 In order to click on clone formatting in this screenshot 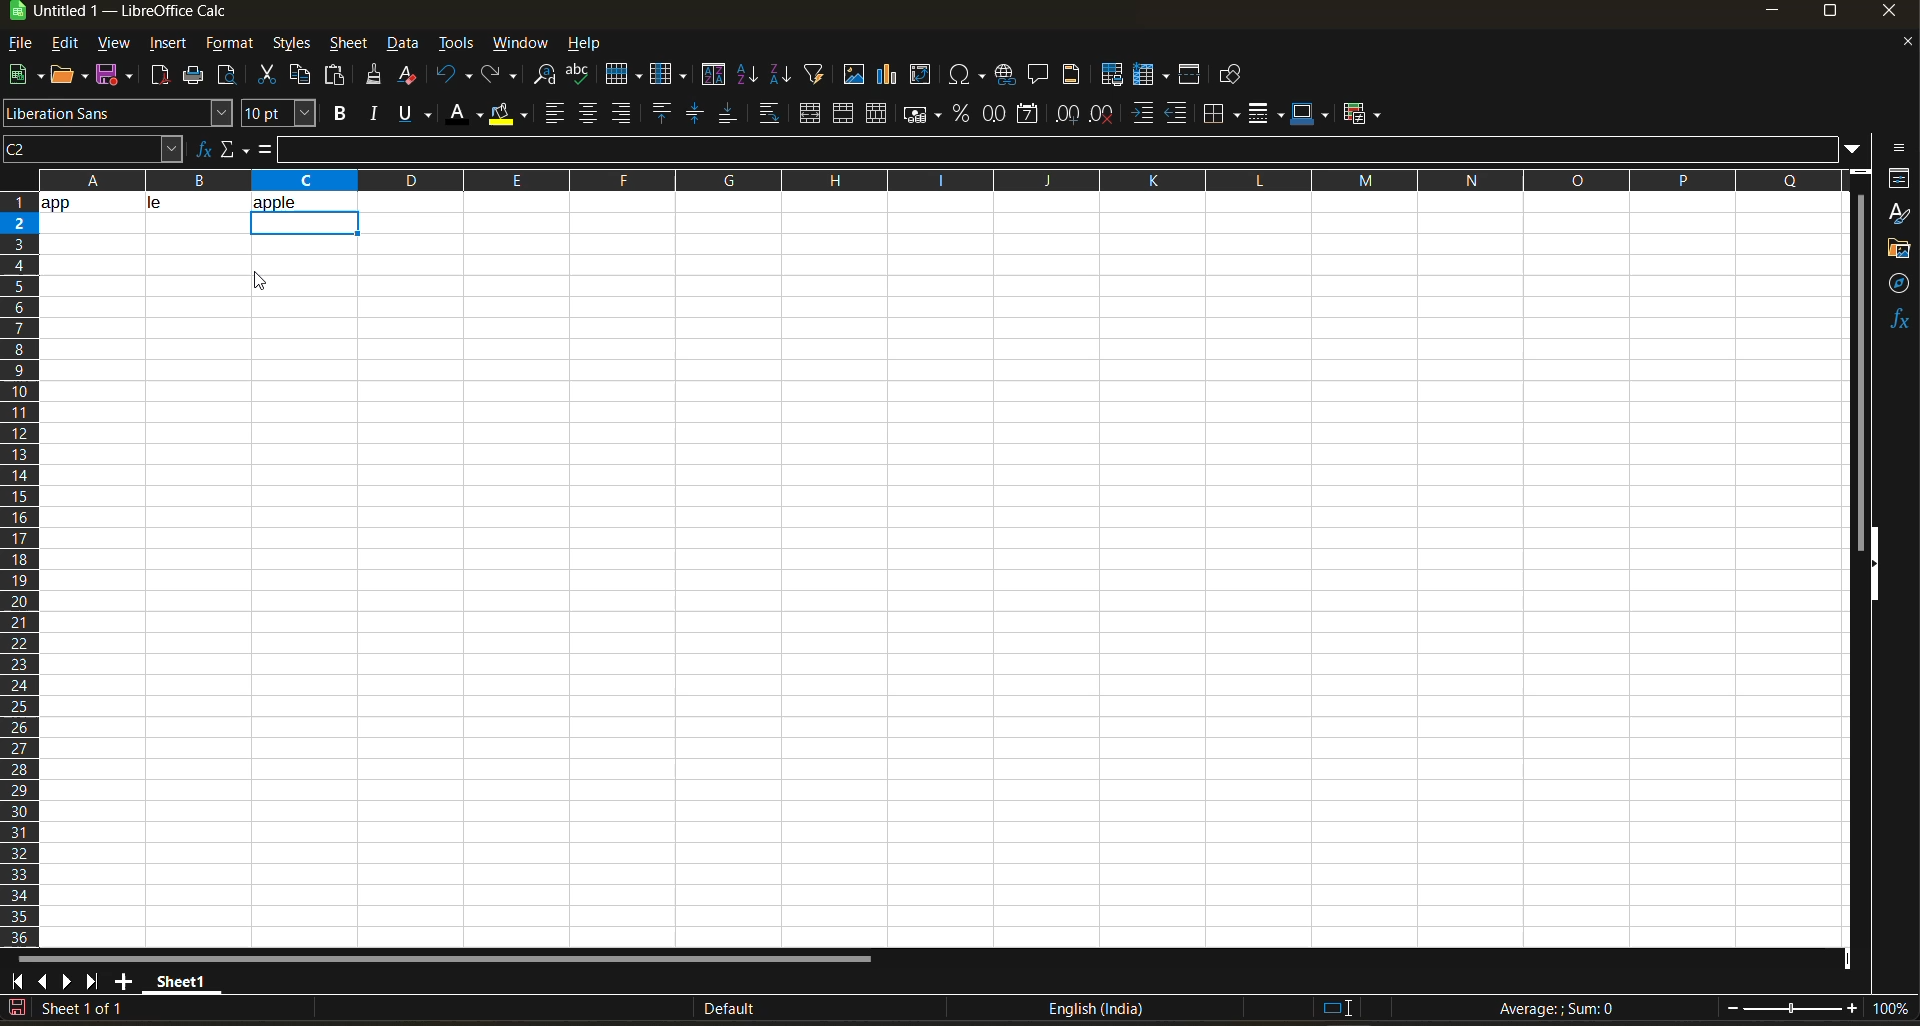, I will do `click(375, 78)`.